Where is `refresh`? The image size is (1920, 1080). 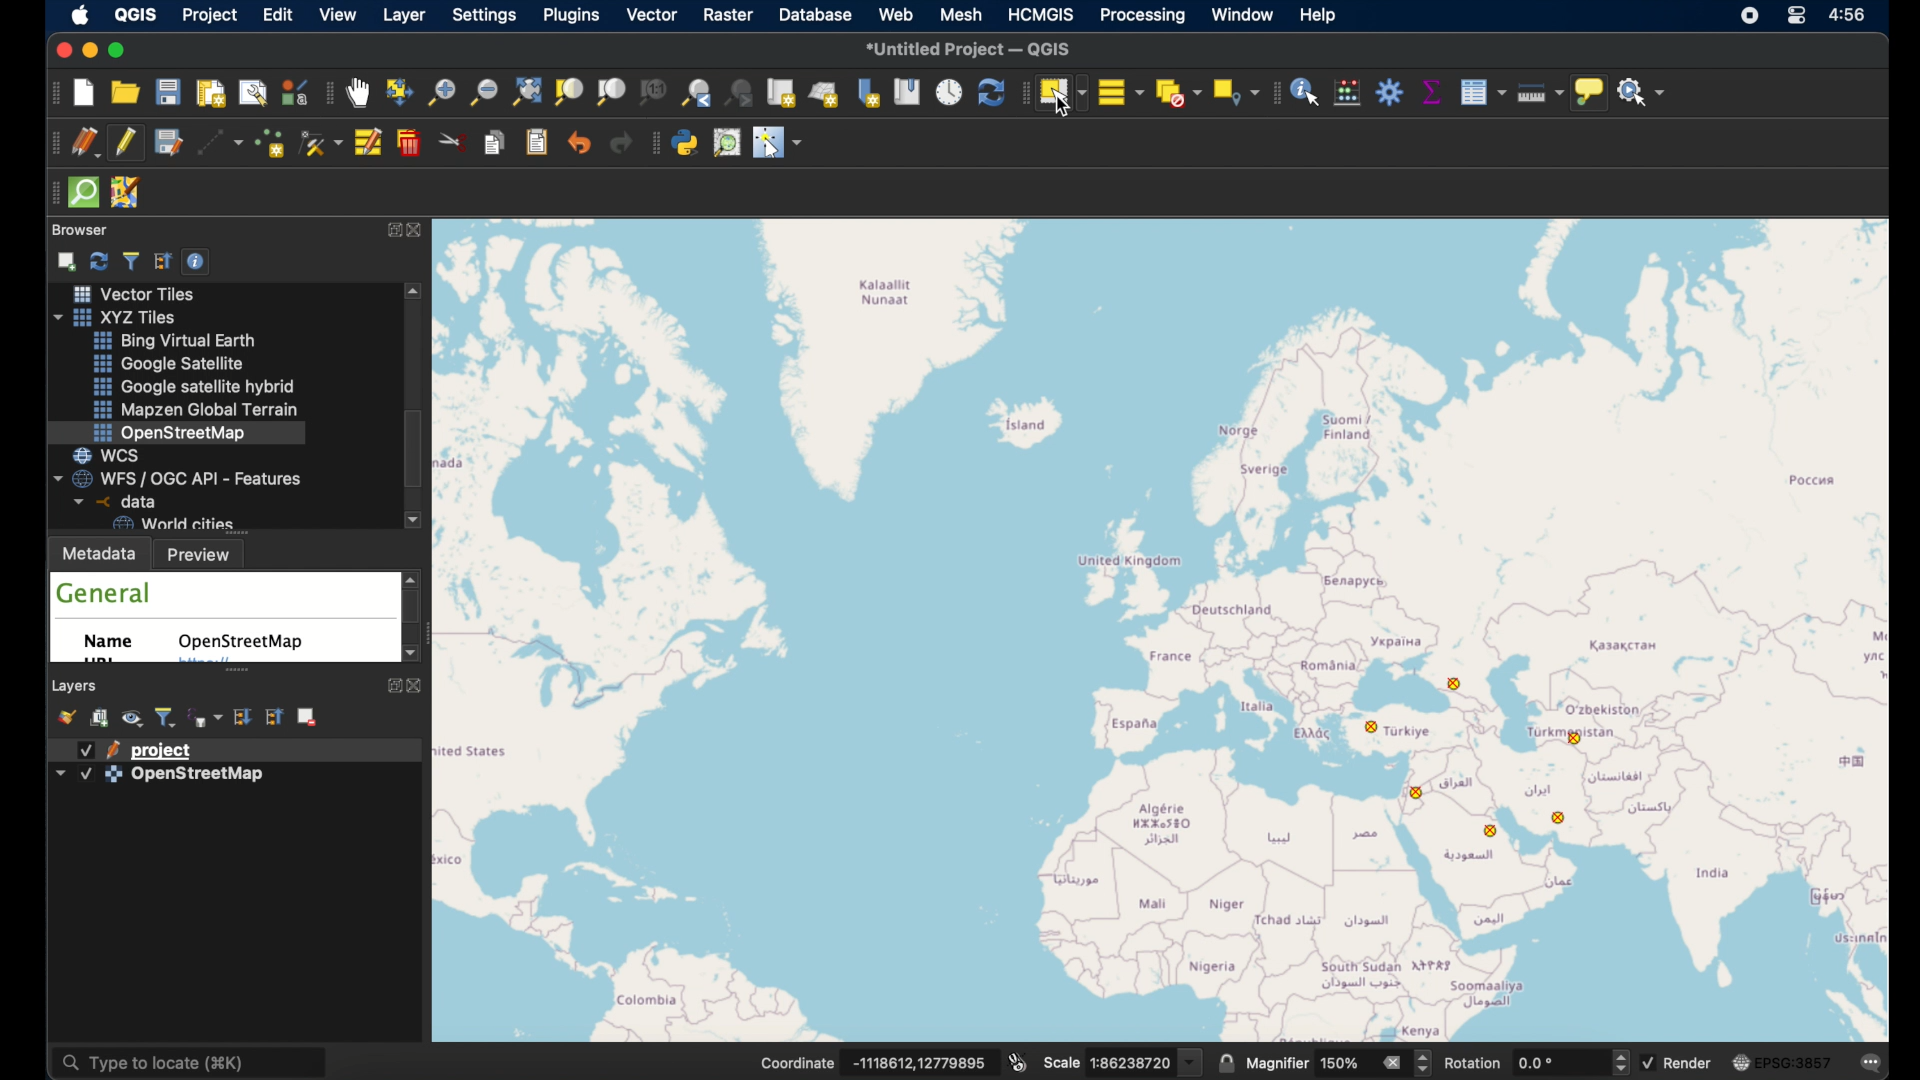 refresh is located at coordinates (98, 259).